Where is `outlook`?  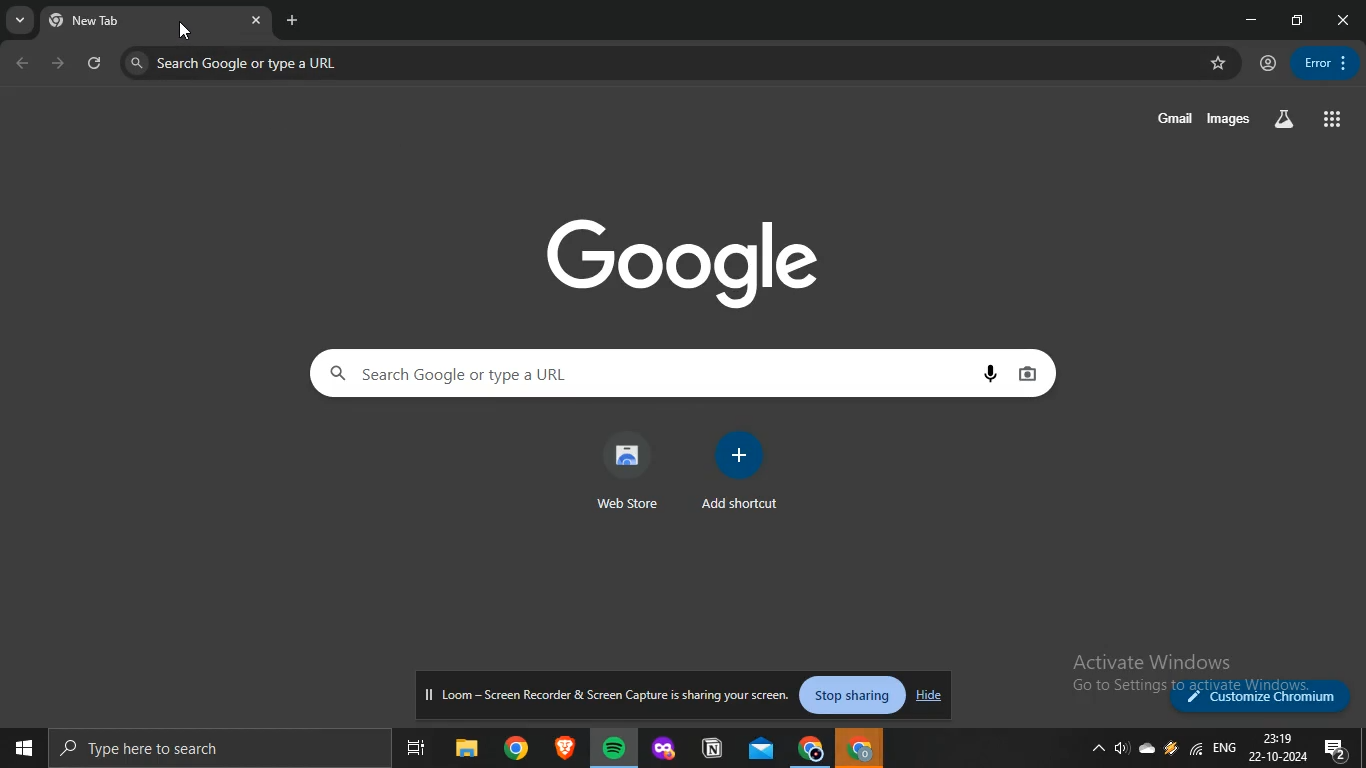
outlook is located at coordinates (763, 748).